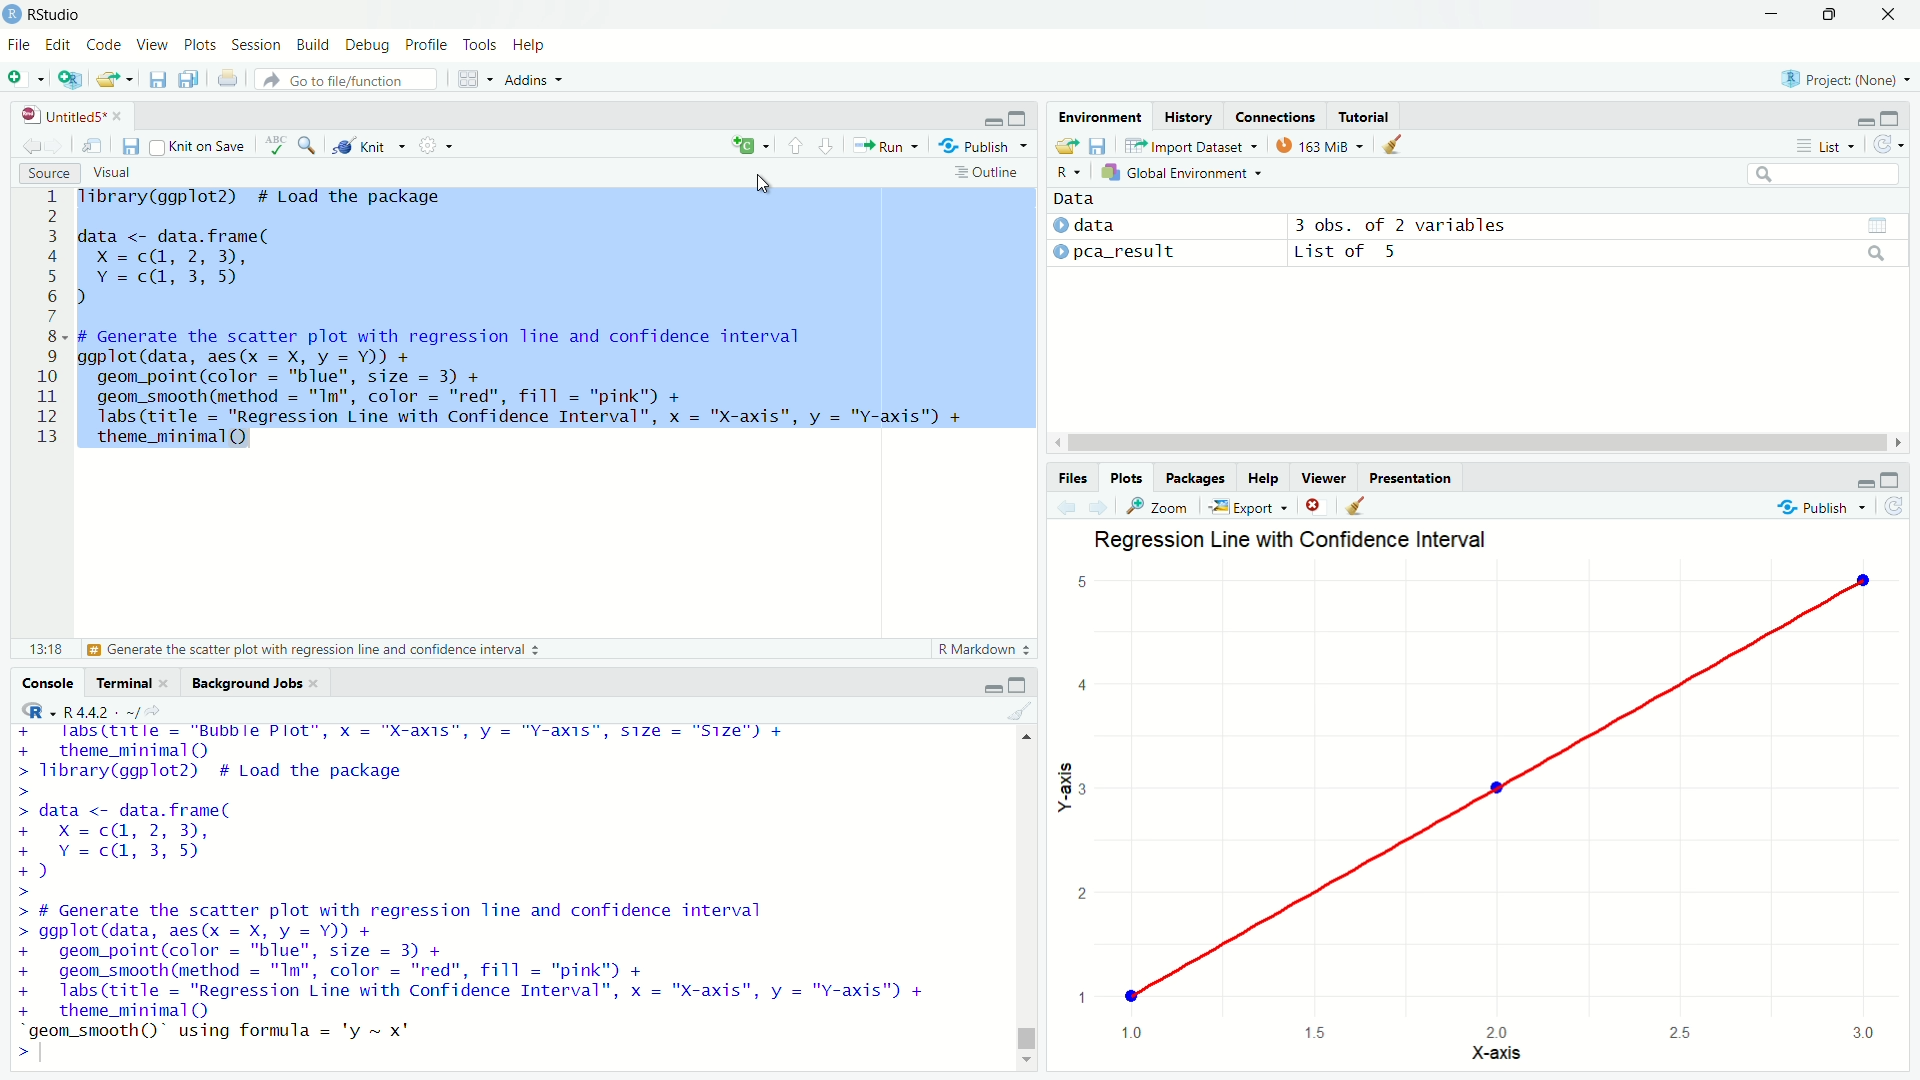  Describe the element at coordinates (156, 79) in the screenshot. I see `Save current document` at that location.